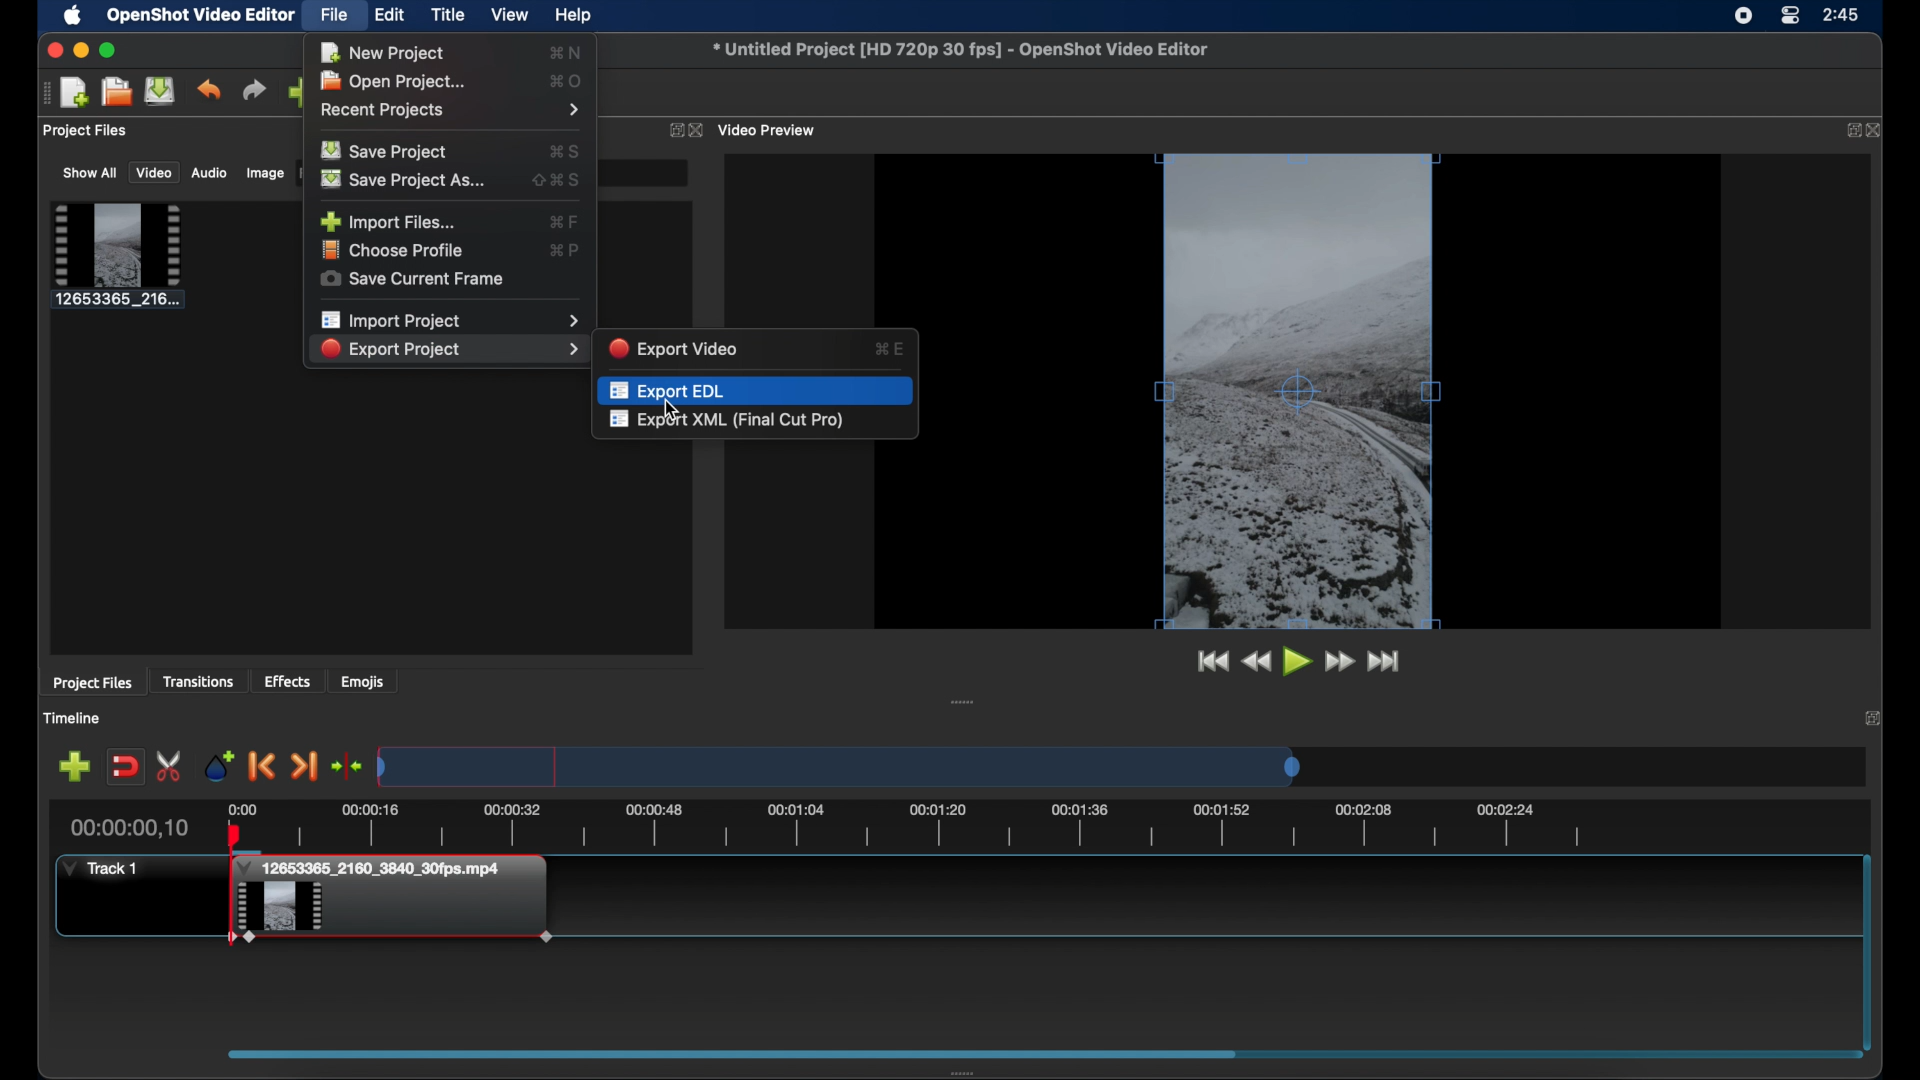  Describe the element at coordinates (567, 80) in the screenshot. I see `open project  shortcut` at that location.